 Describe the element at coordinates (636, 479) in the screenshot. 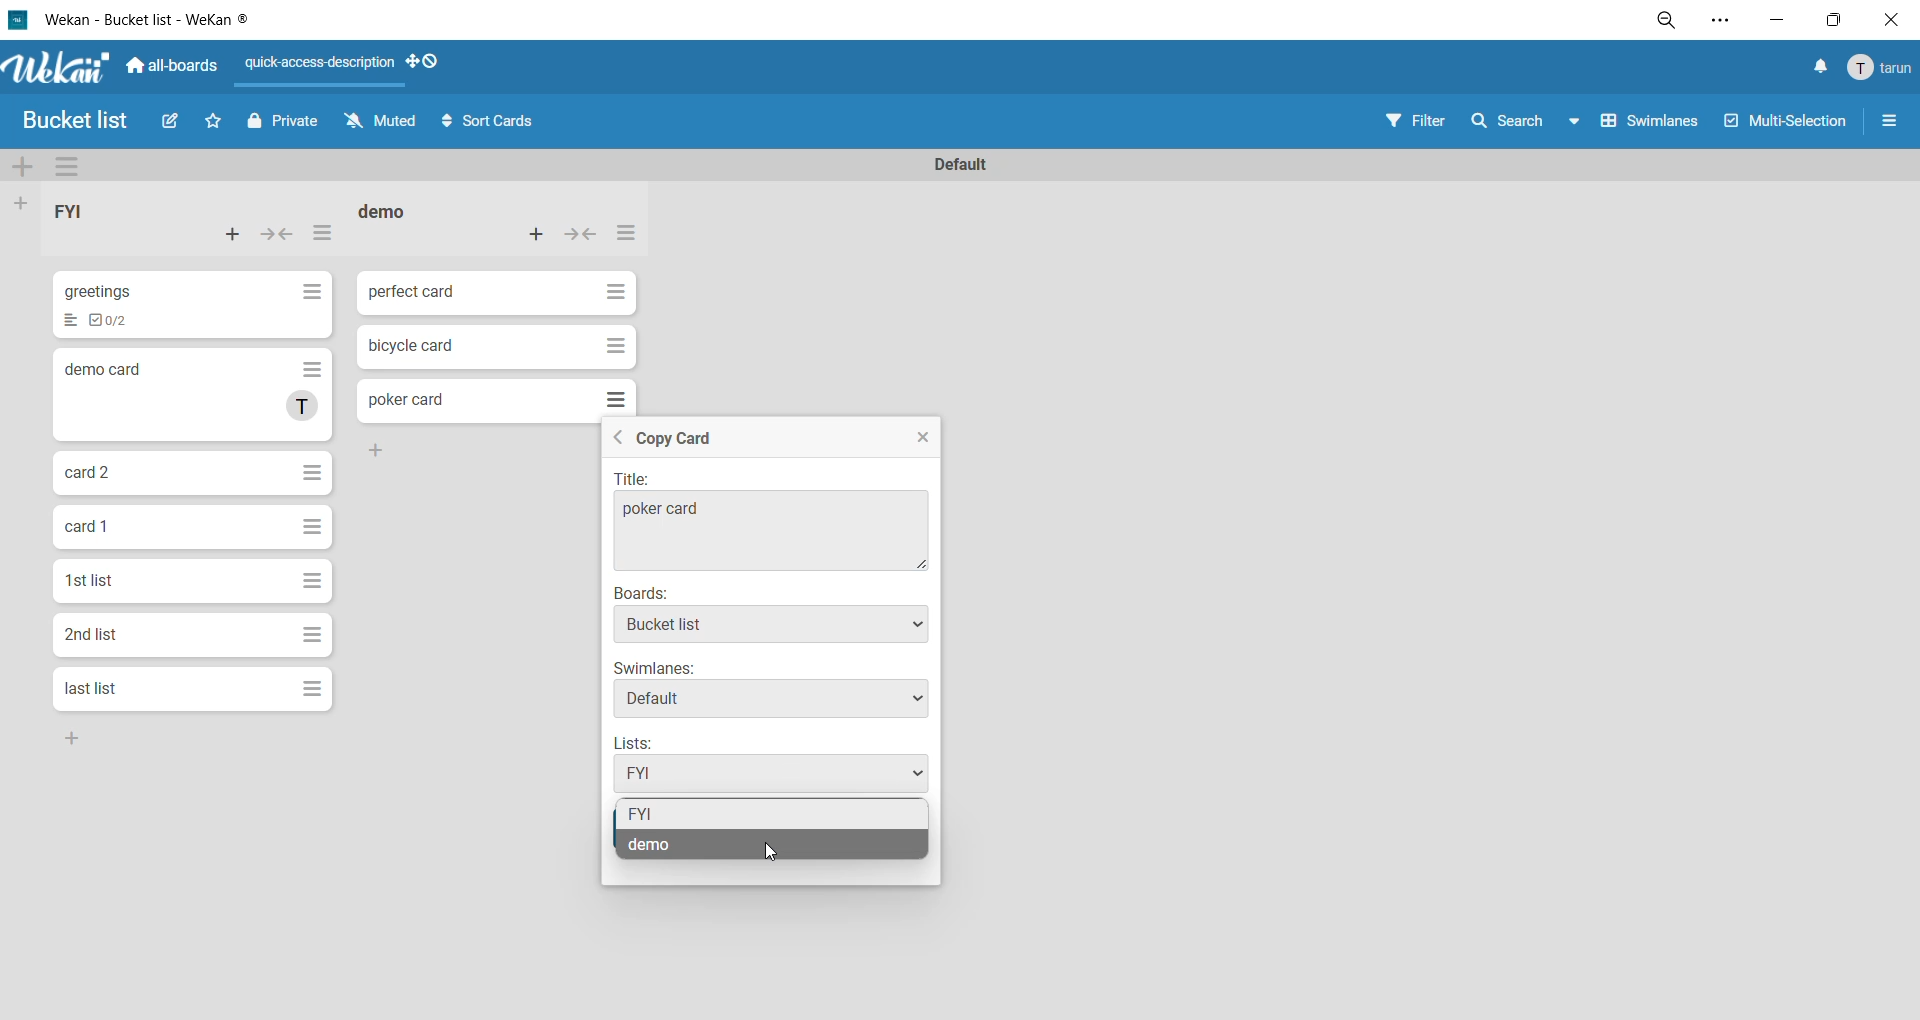

I see `Title:` at that location.